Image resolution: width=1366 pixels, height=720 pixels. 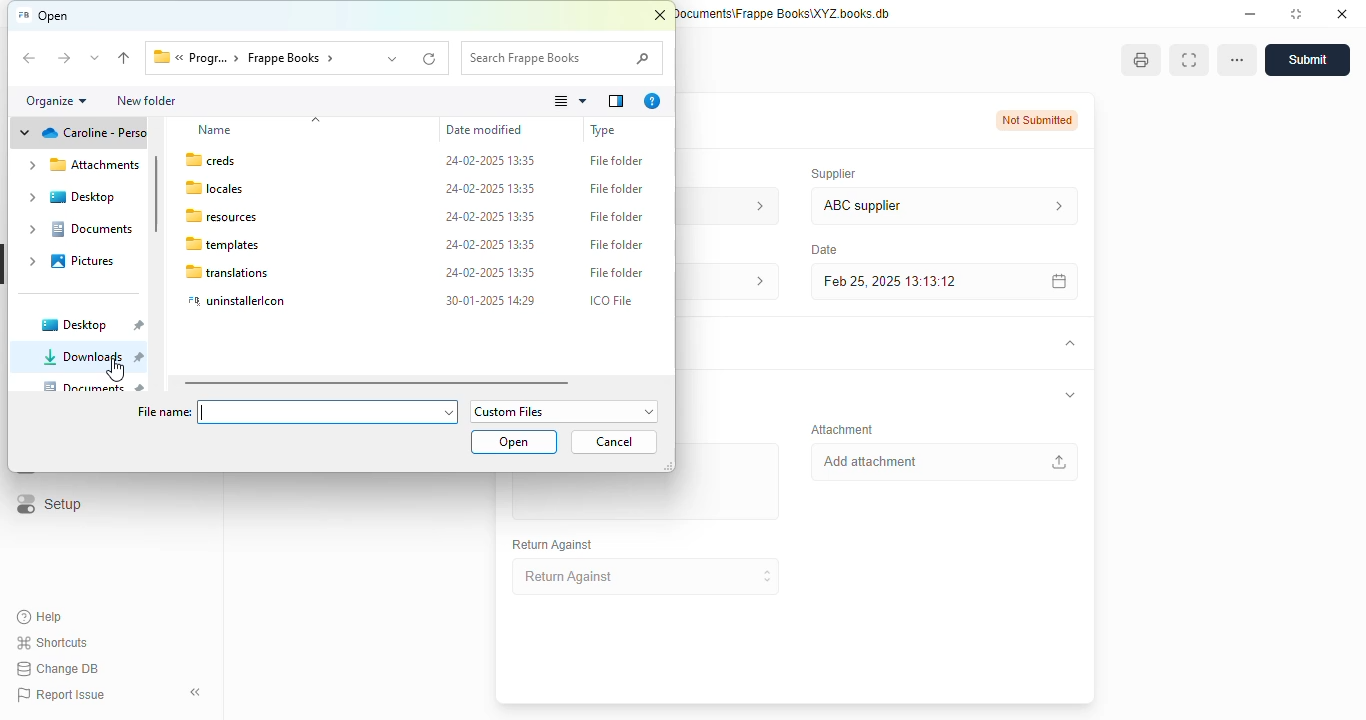 What do you see at coordinates (328, 411) in the screenshot?
I see `file name input field` at bounding box center [328, 411].